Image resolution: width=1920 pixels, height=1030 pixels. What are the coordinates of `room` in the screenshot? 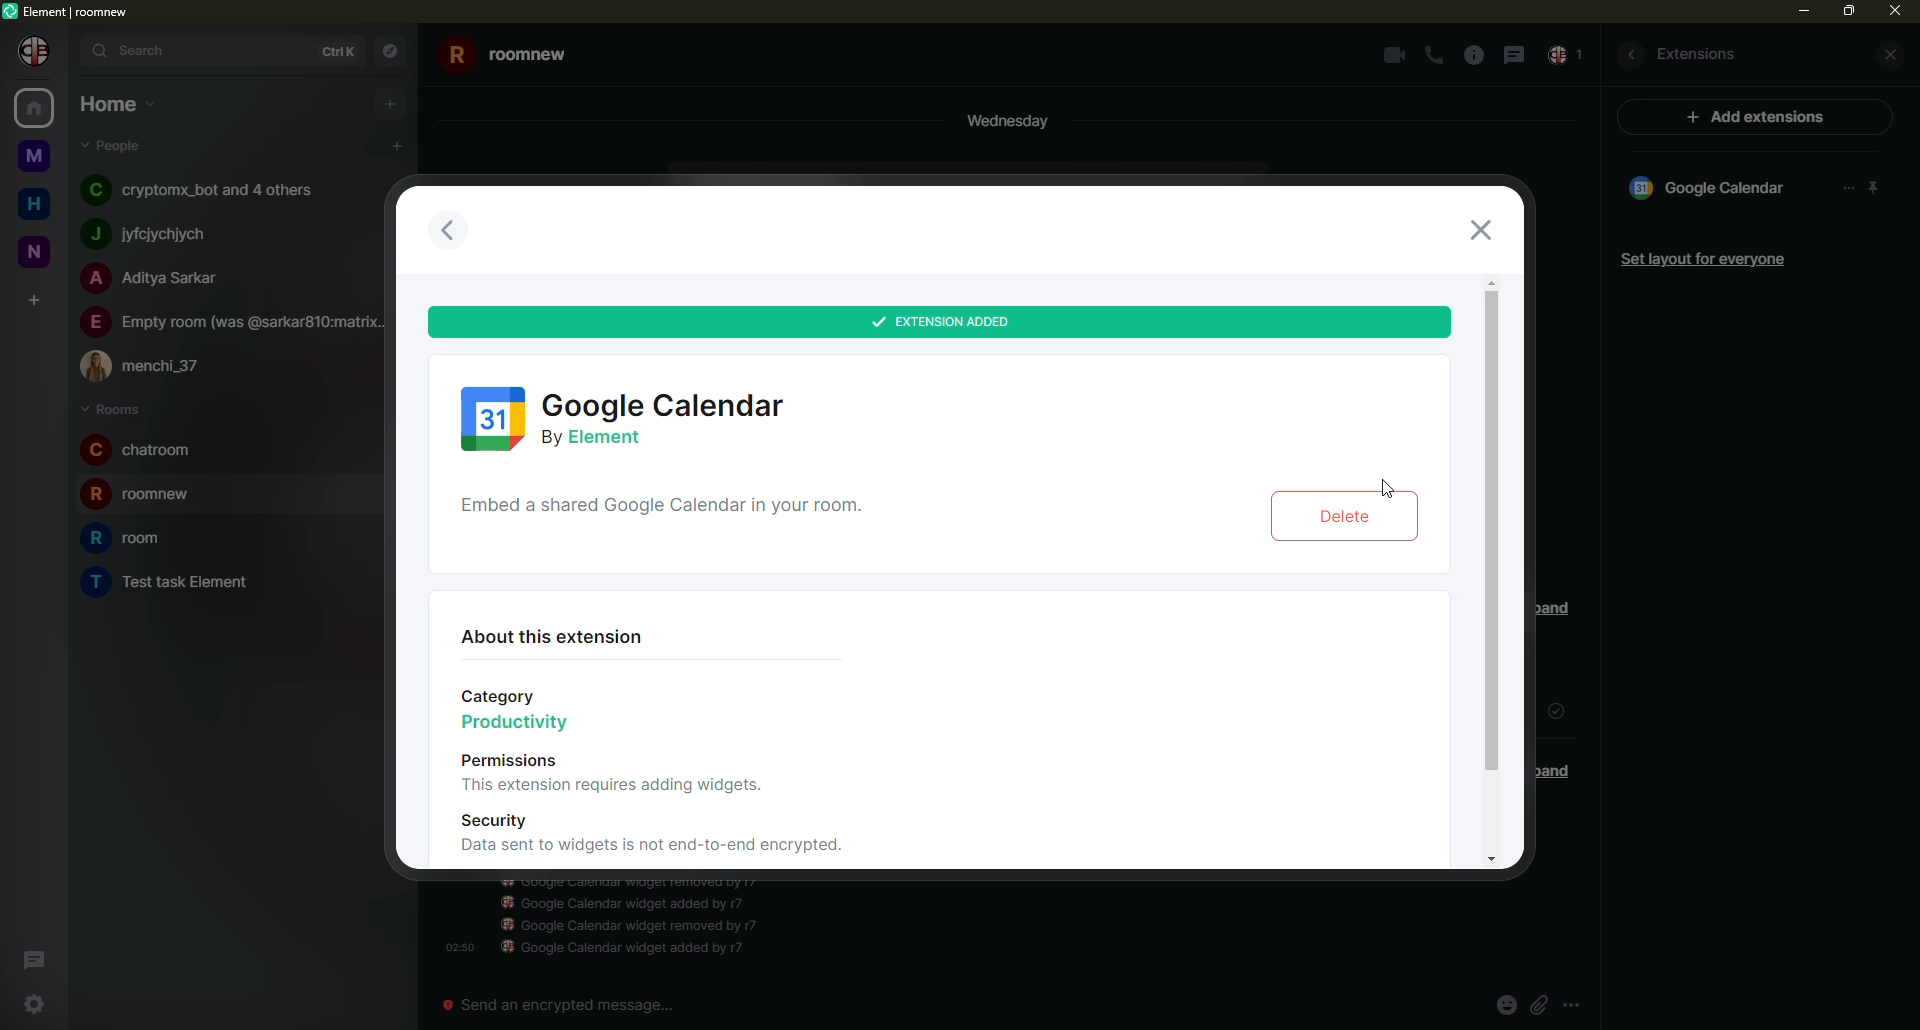 It's located at (35, 157).